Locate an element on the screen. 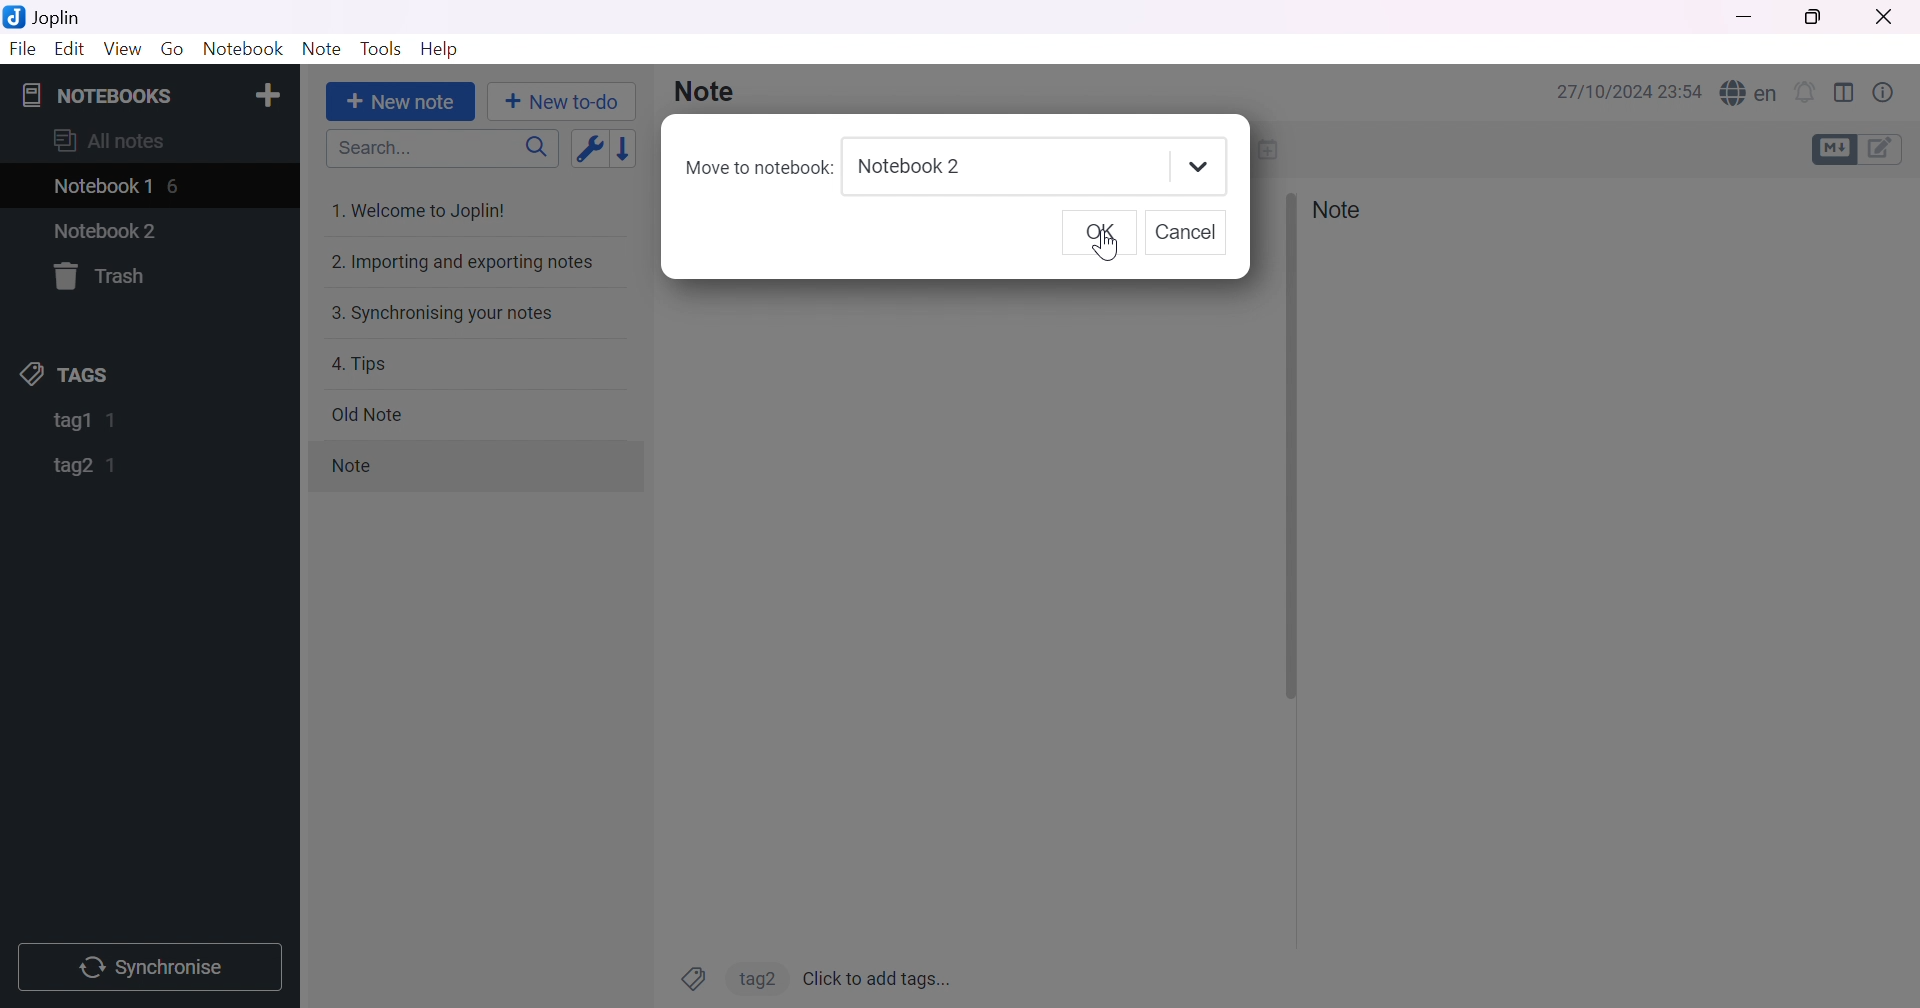 The height and width of the screenshot is (1008, 1920). tag2 is located at coordinates (74, 466).